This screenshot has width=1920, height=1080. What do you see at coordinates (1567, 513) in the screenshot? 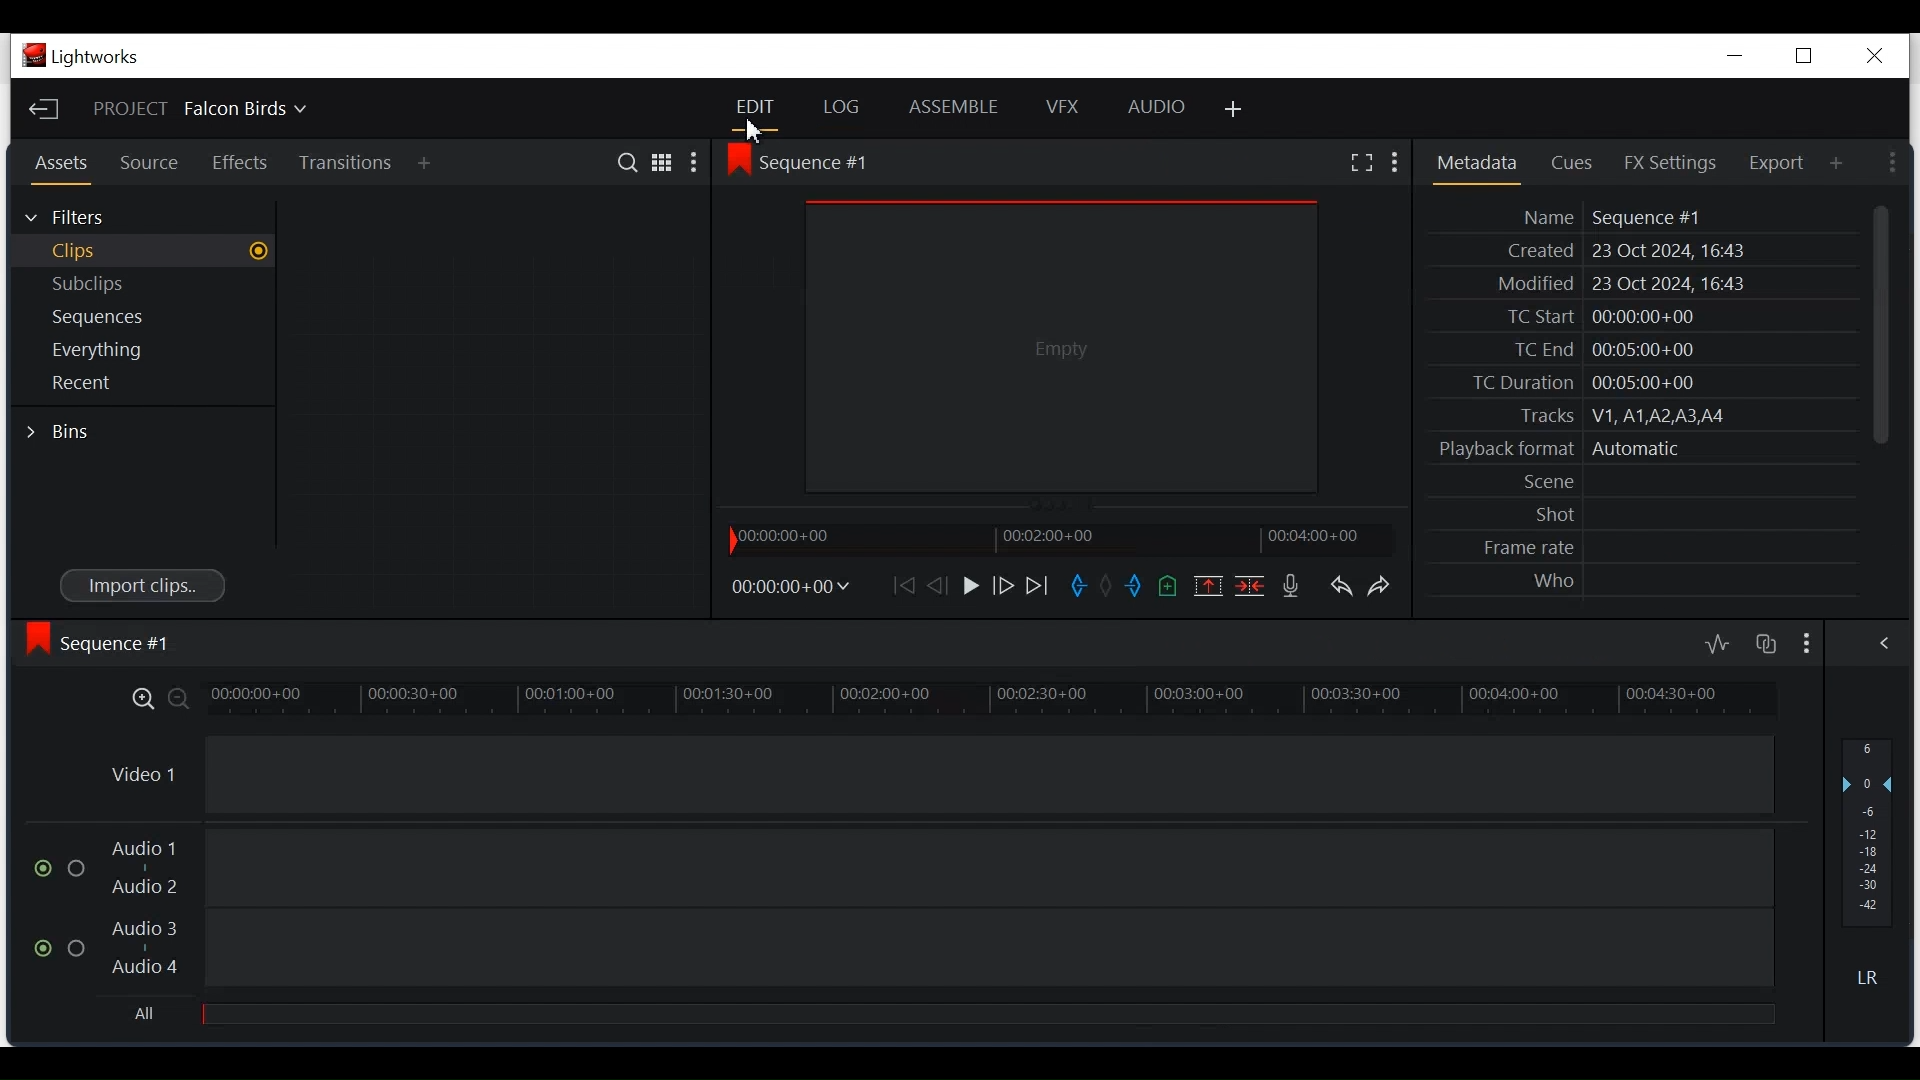
I see `Shot` at bounding box center [1567, 513].